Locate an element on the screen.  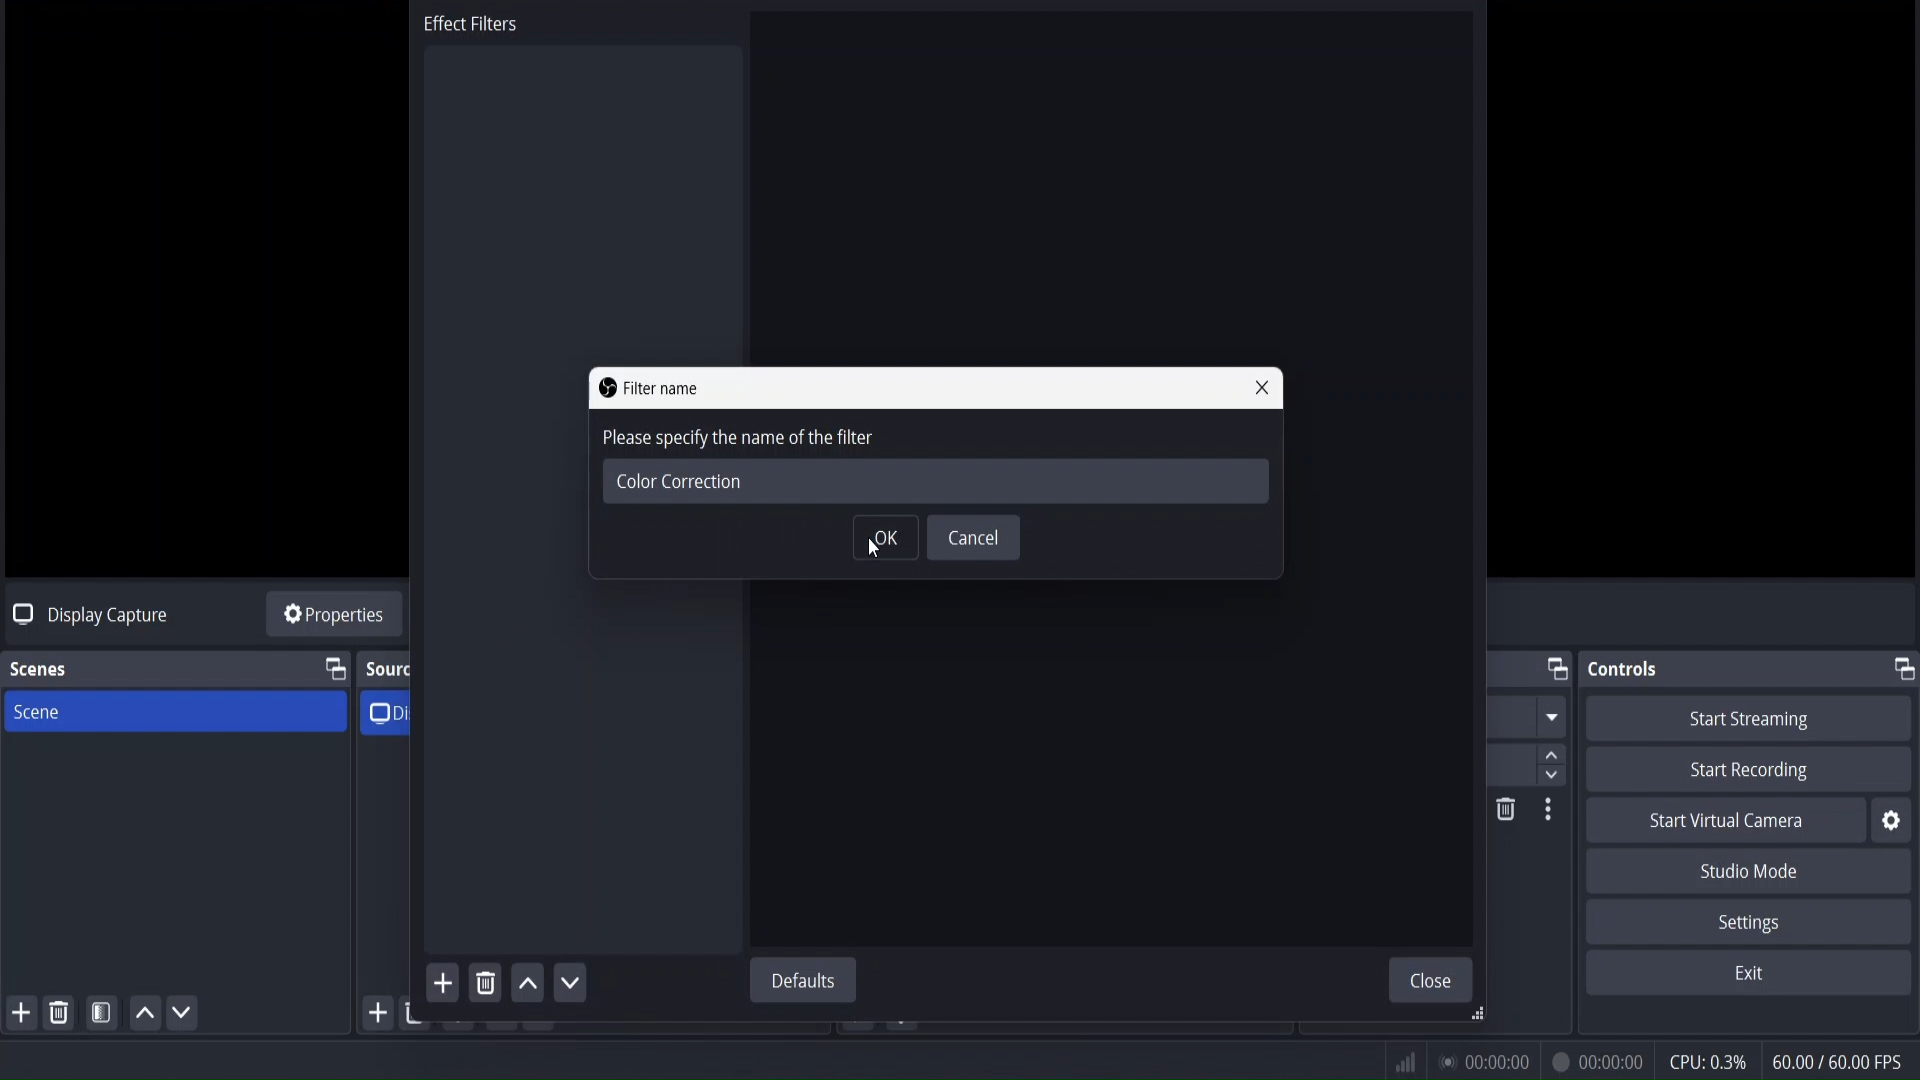
remove effect filter is located at coordinates (485, 982).